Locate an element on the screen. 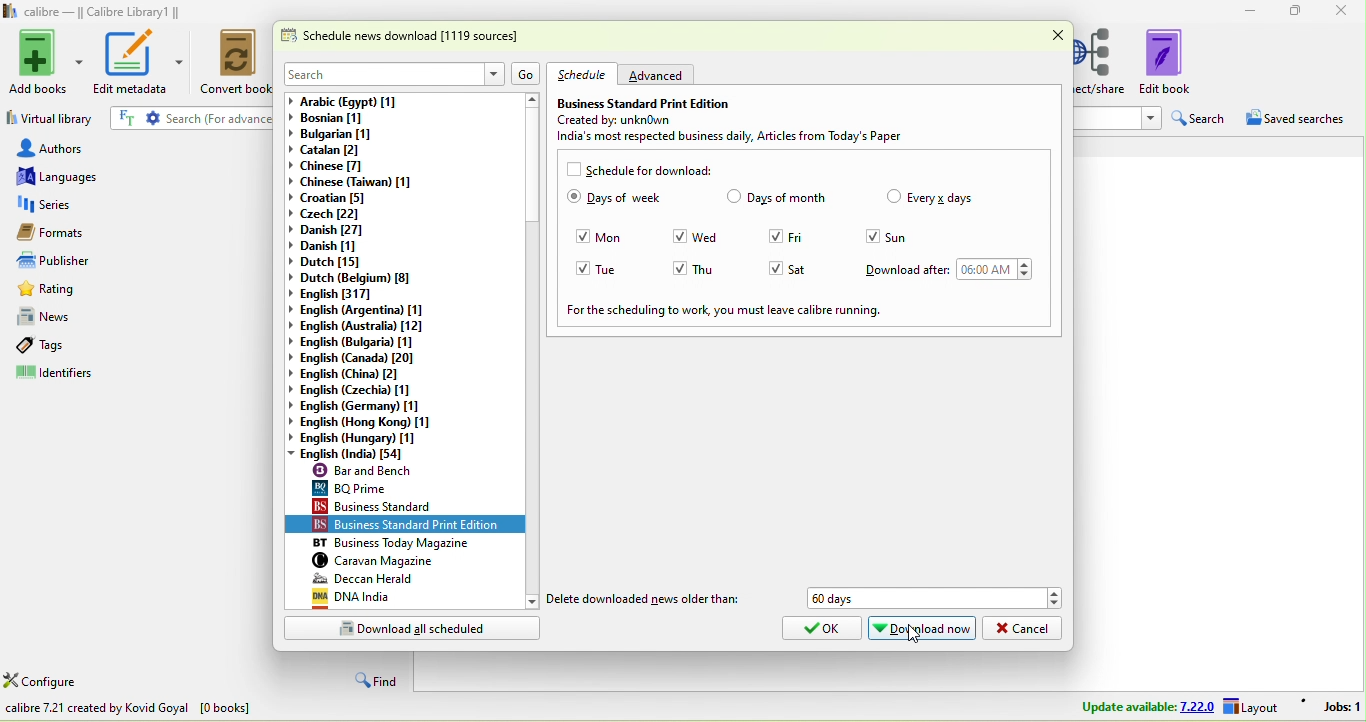  60 days is located at coordinates (918, 598).